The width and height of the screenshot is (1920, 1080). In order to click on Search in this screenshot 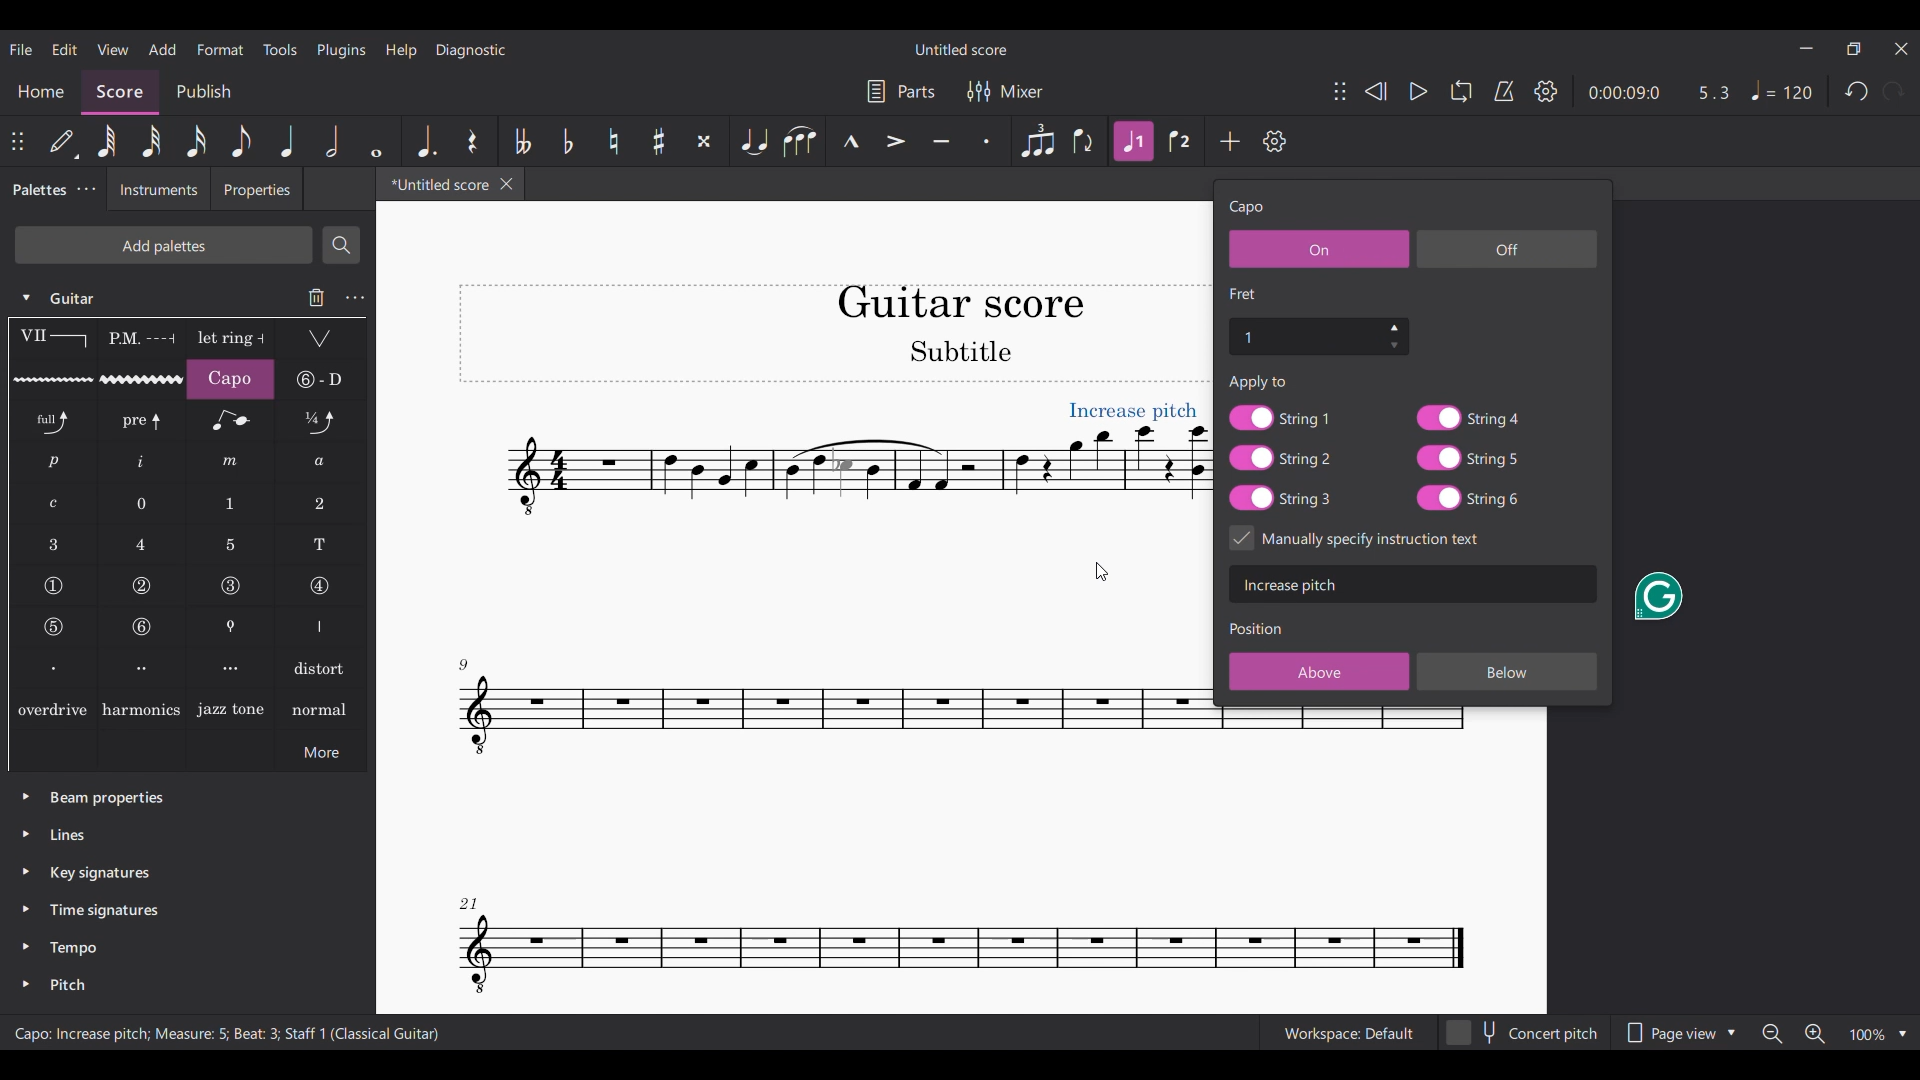, I will do `click(341, 245)`.